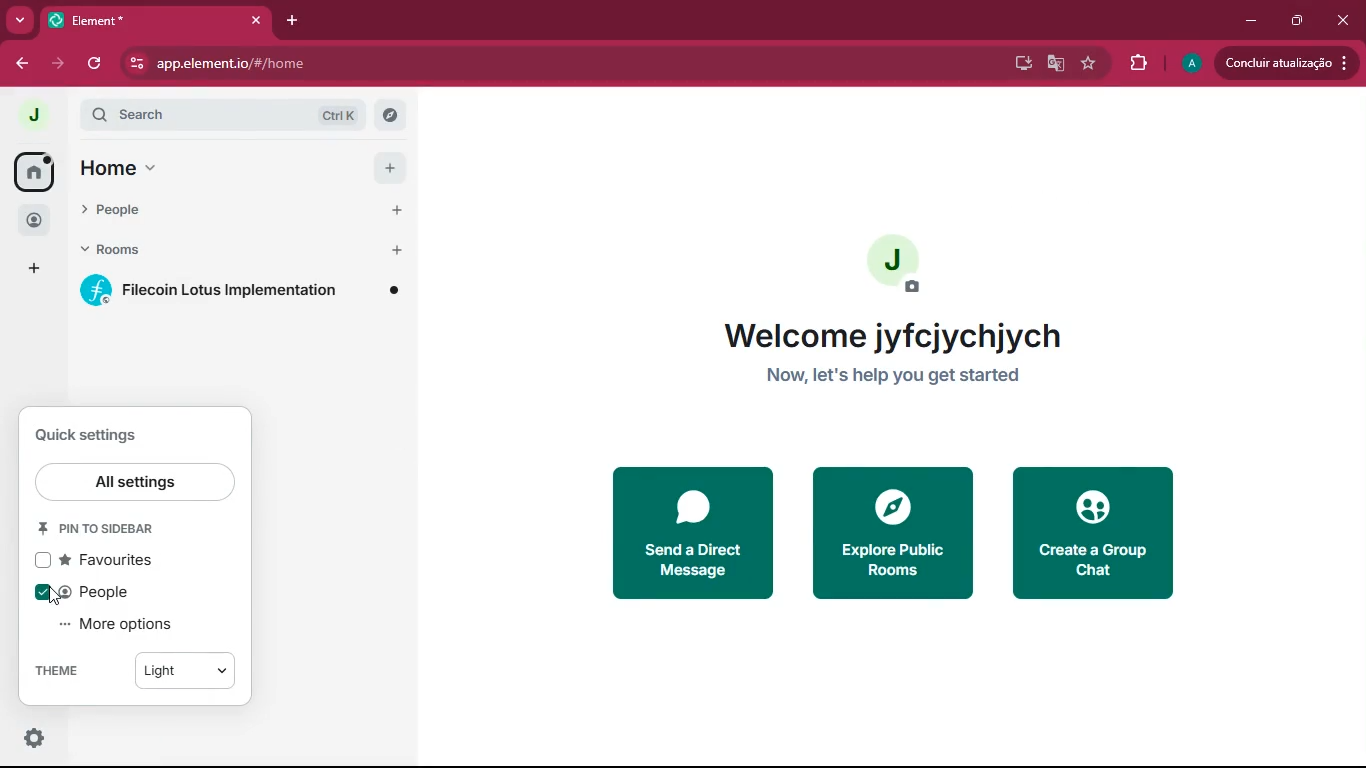 This screenshot has height=768, width=1366. I want to click on people, so click(215, 212).